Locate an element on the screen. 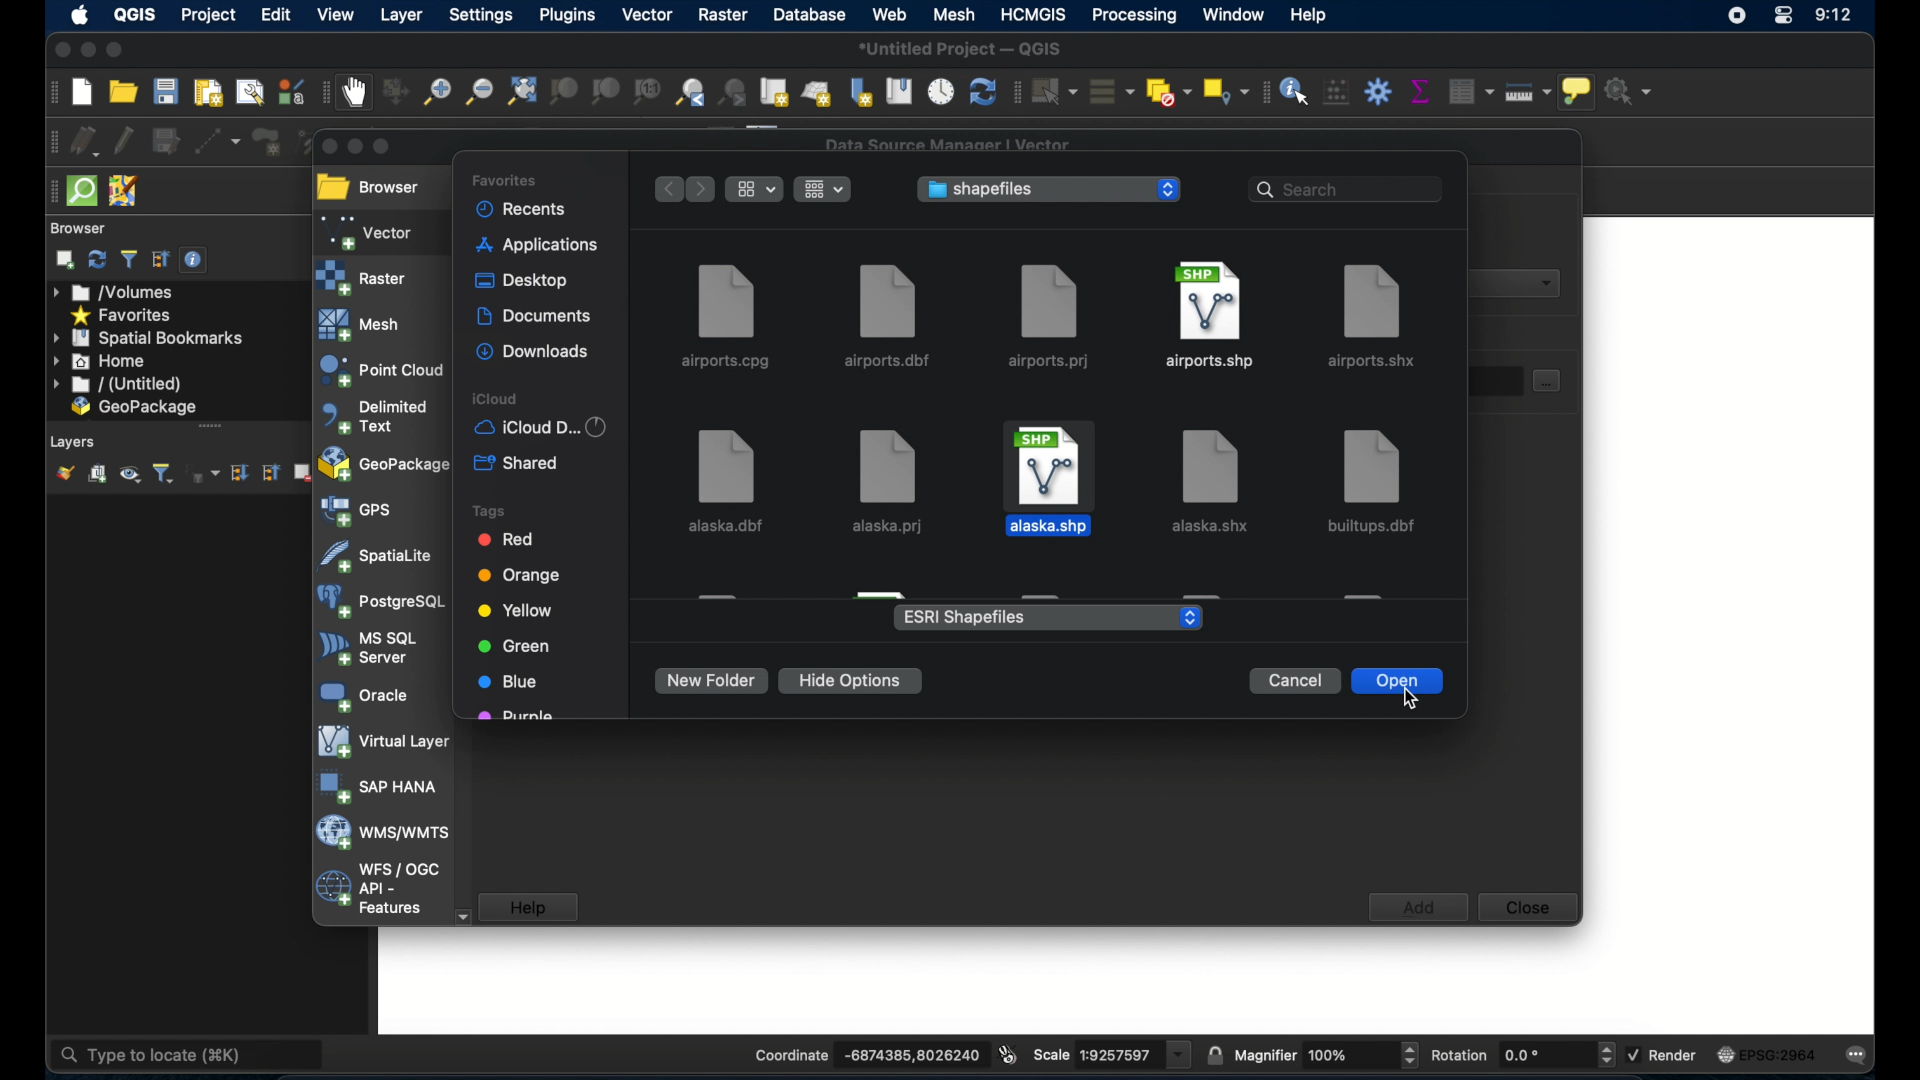 The image size is (1920, 1080). mesh is located at coordinates (955, 14).